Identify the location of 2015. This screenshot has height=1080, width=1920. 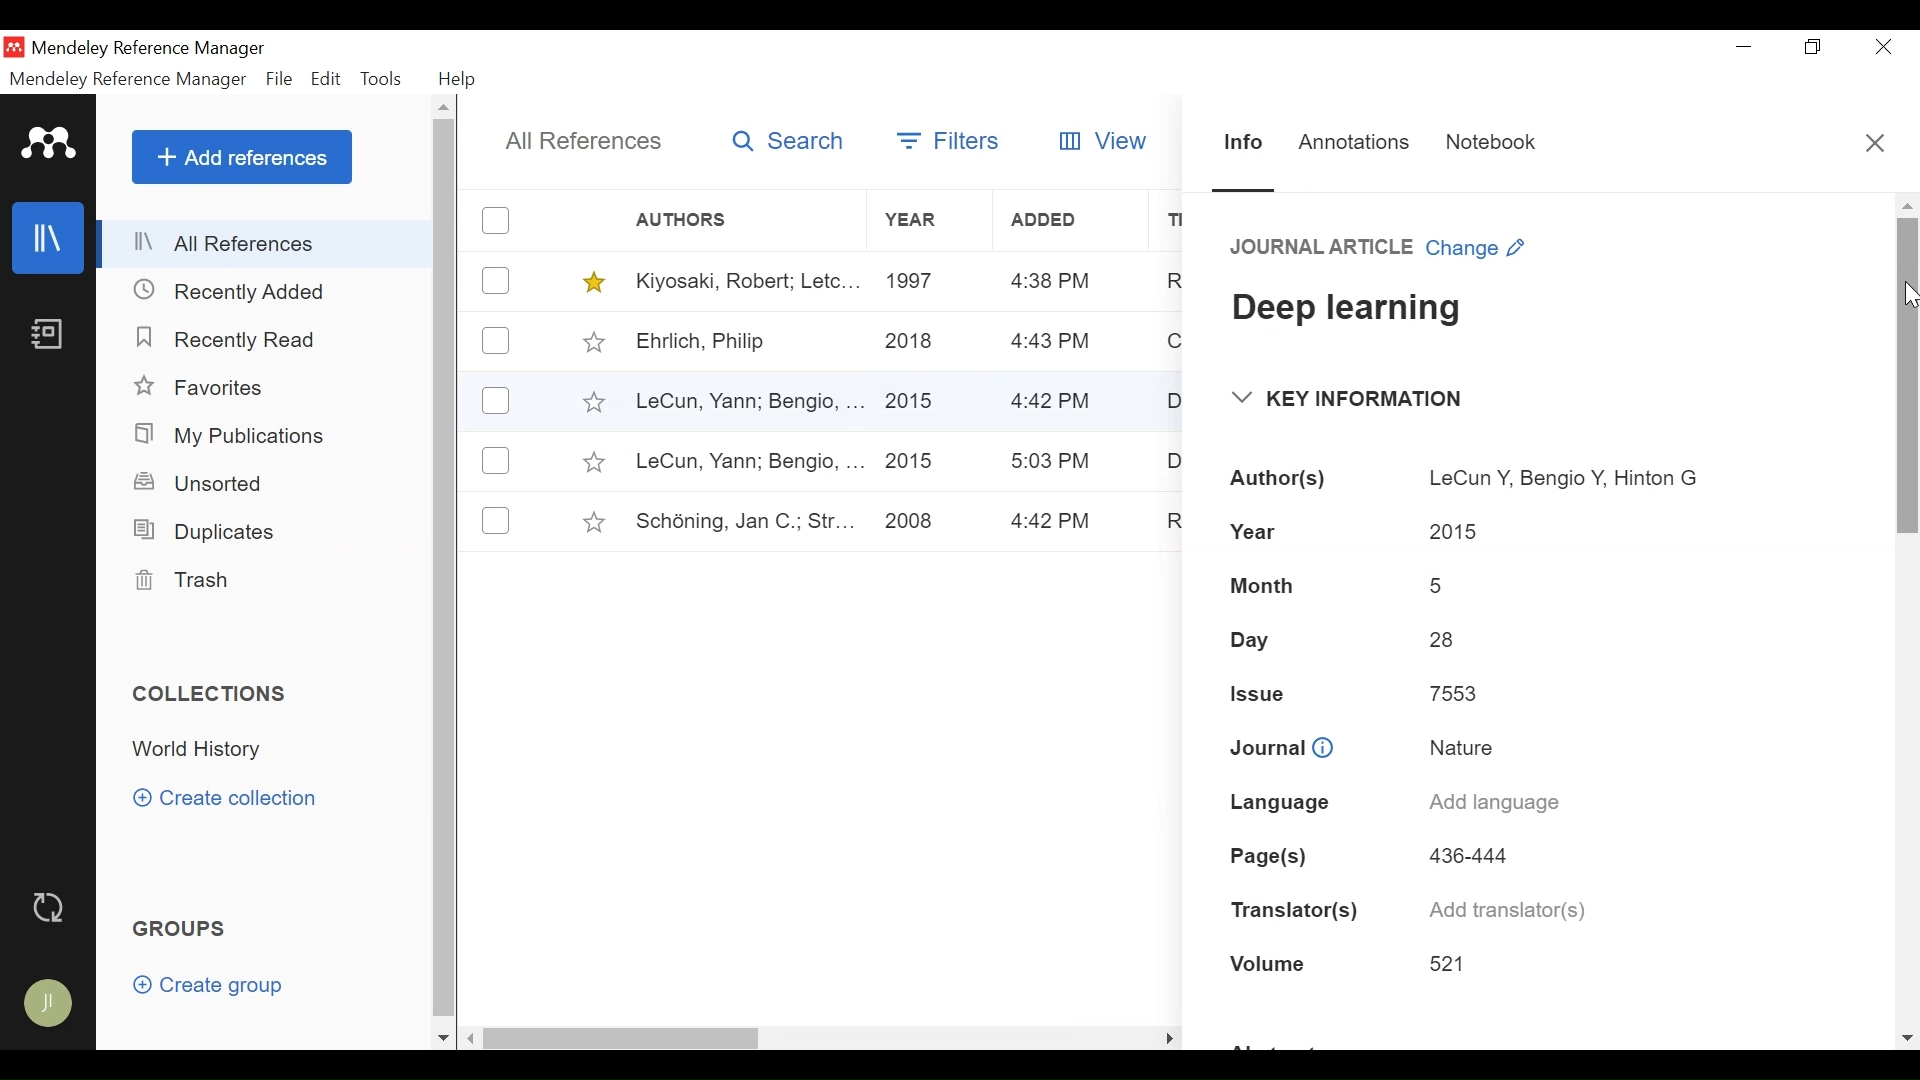
(911, 462).